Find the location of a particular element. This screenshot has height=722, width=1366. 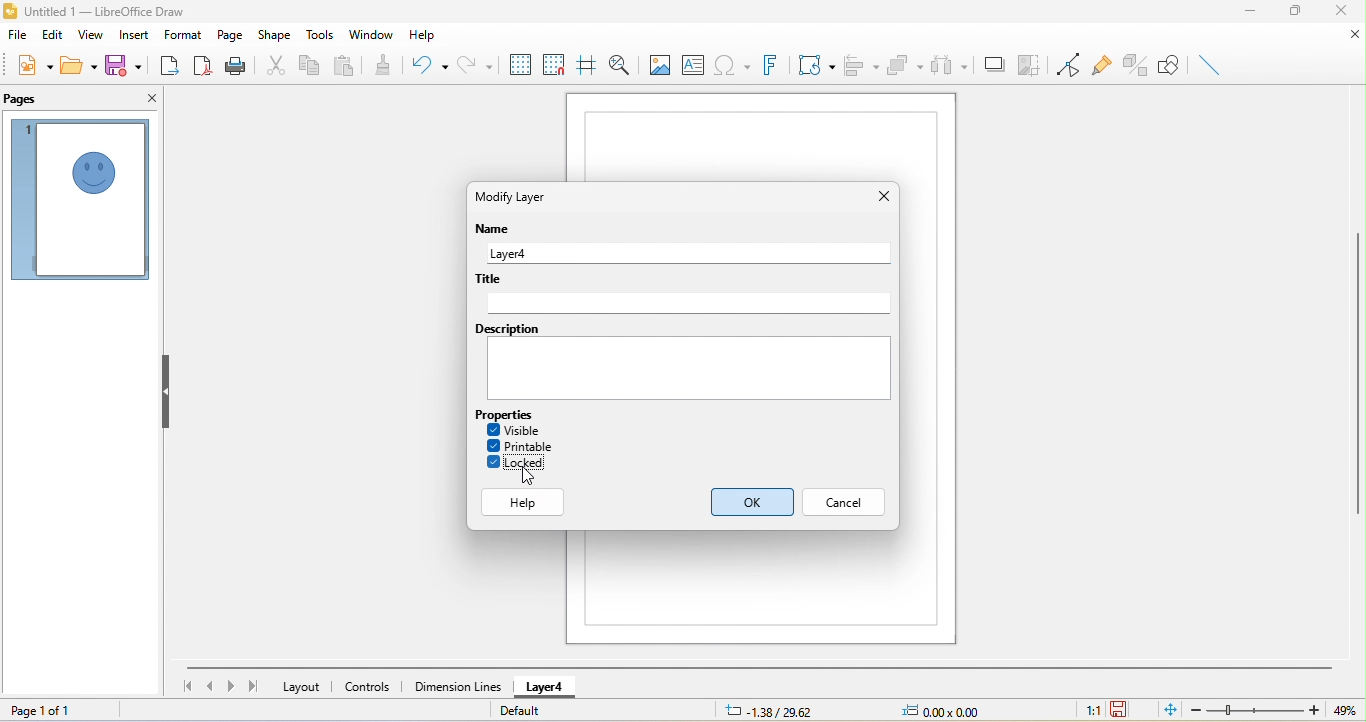

edit is located at coordinates (48, 38).